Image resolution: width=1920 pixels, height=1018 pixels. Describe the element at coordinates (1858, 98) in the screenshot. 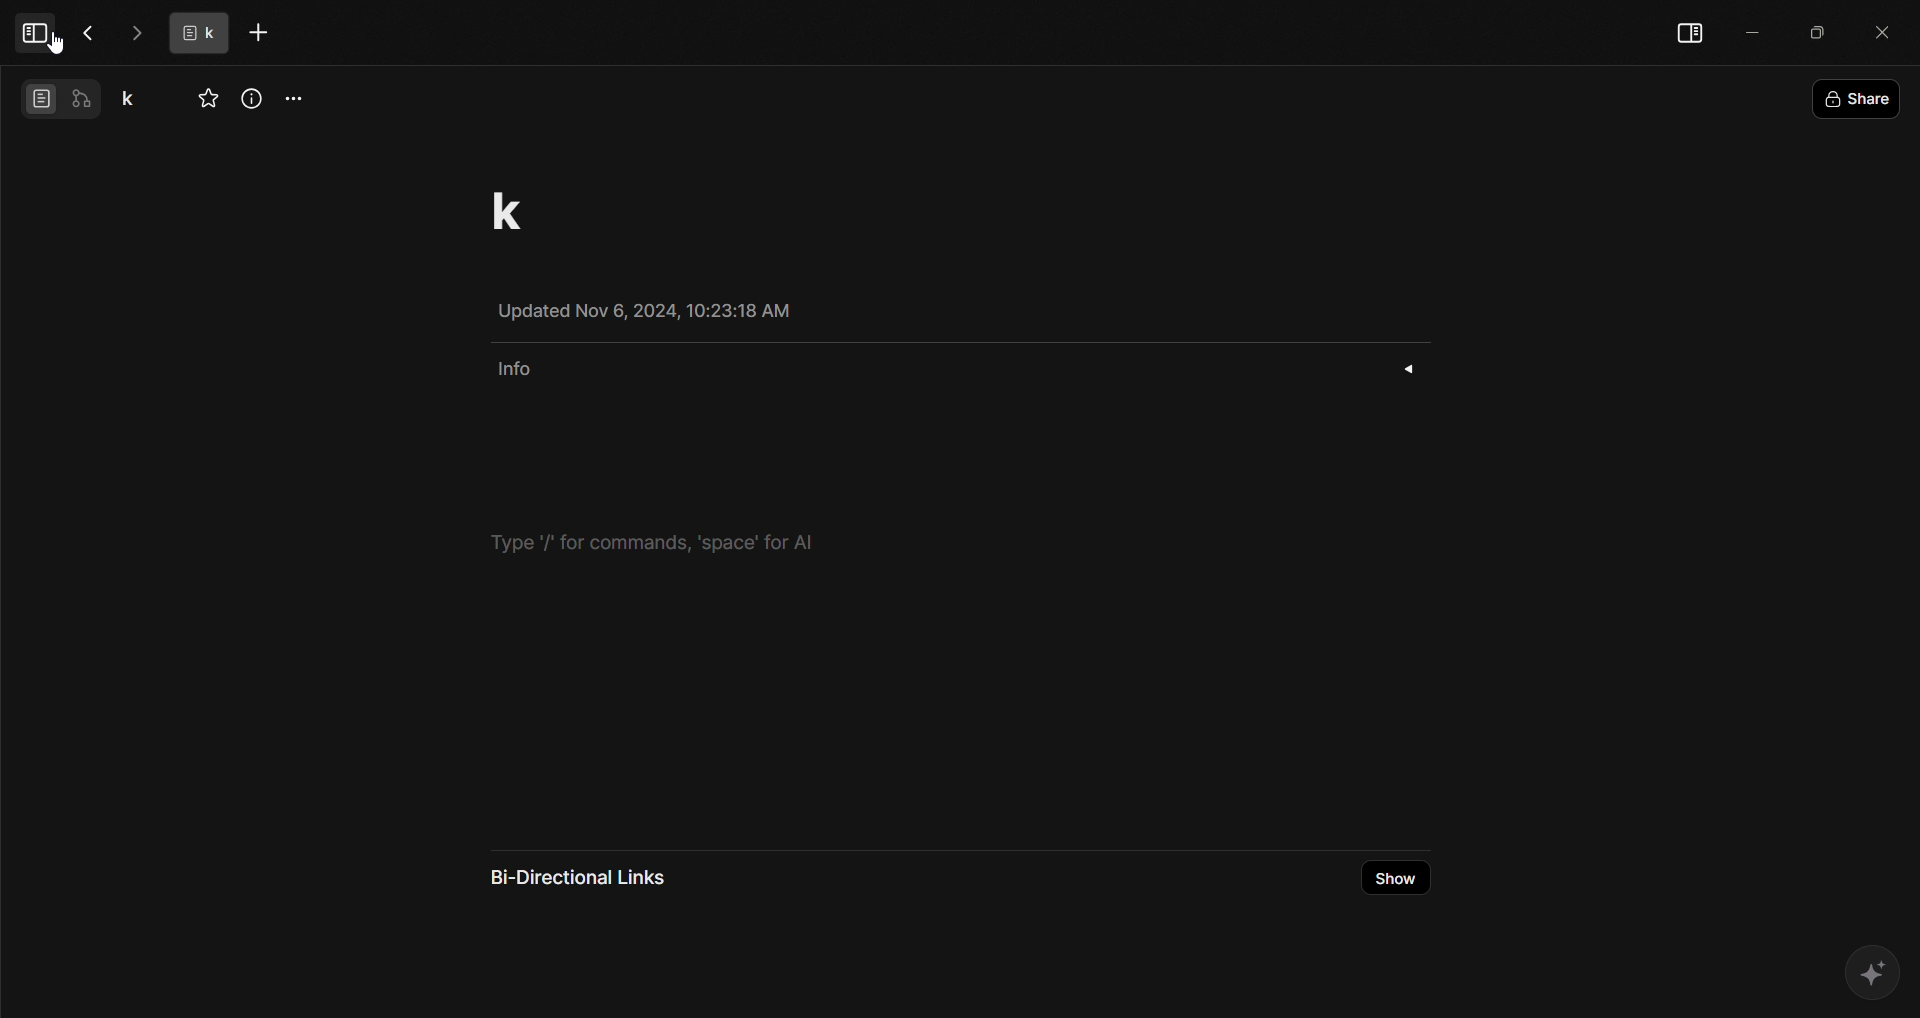

I see `share` at that location.